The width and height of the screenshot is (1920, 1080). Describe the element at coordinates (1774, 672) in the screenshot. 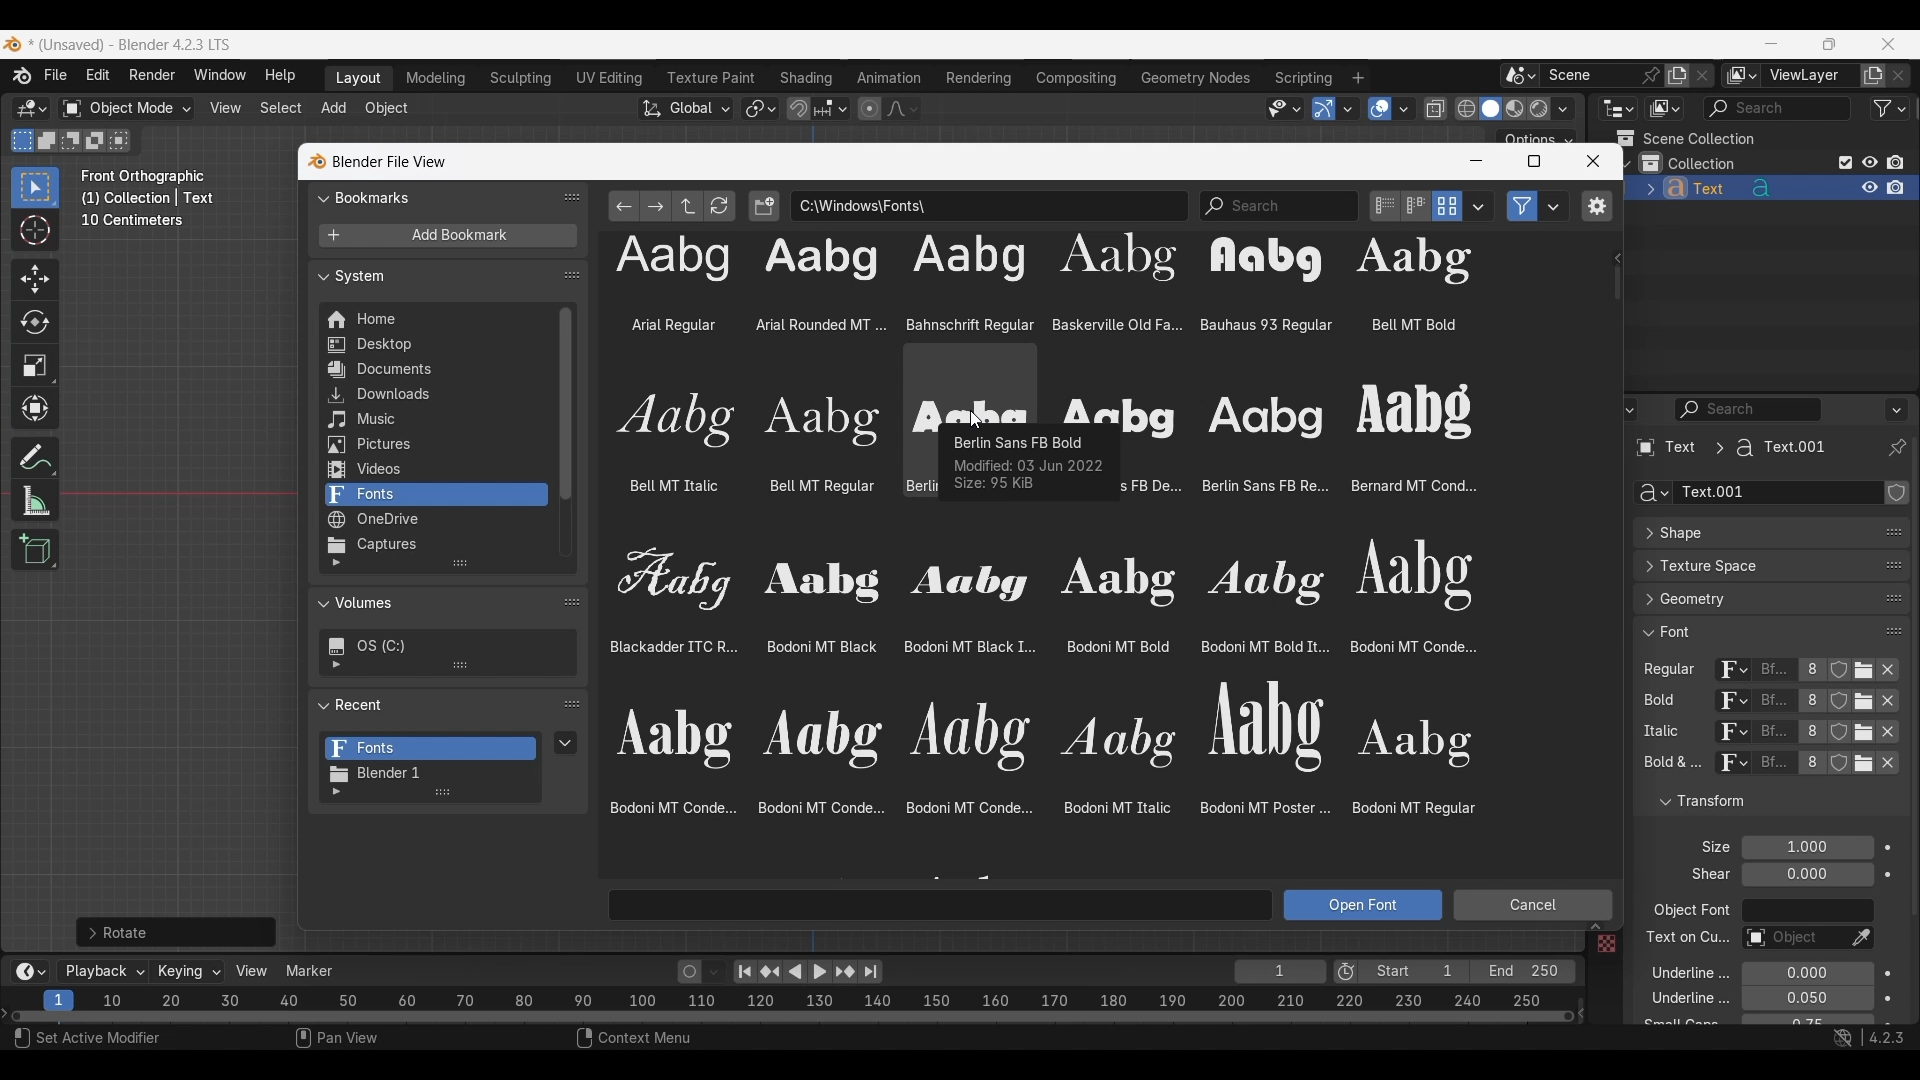

I see `Name of current font of each attribute` at that location.